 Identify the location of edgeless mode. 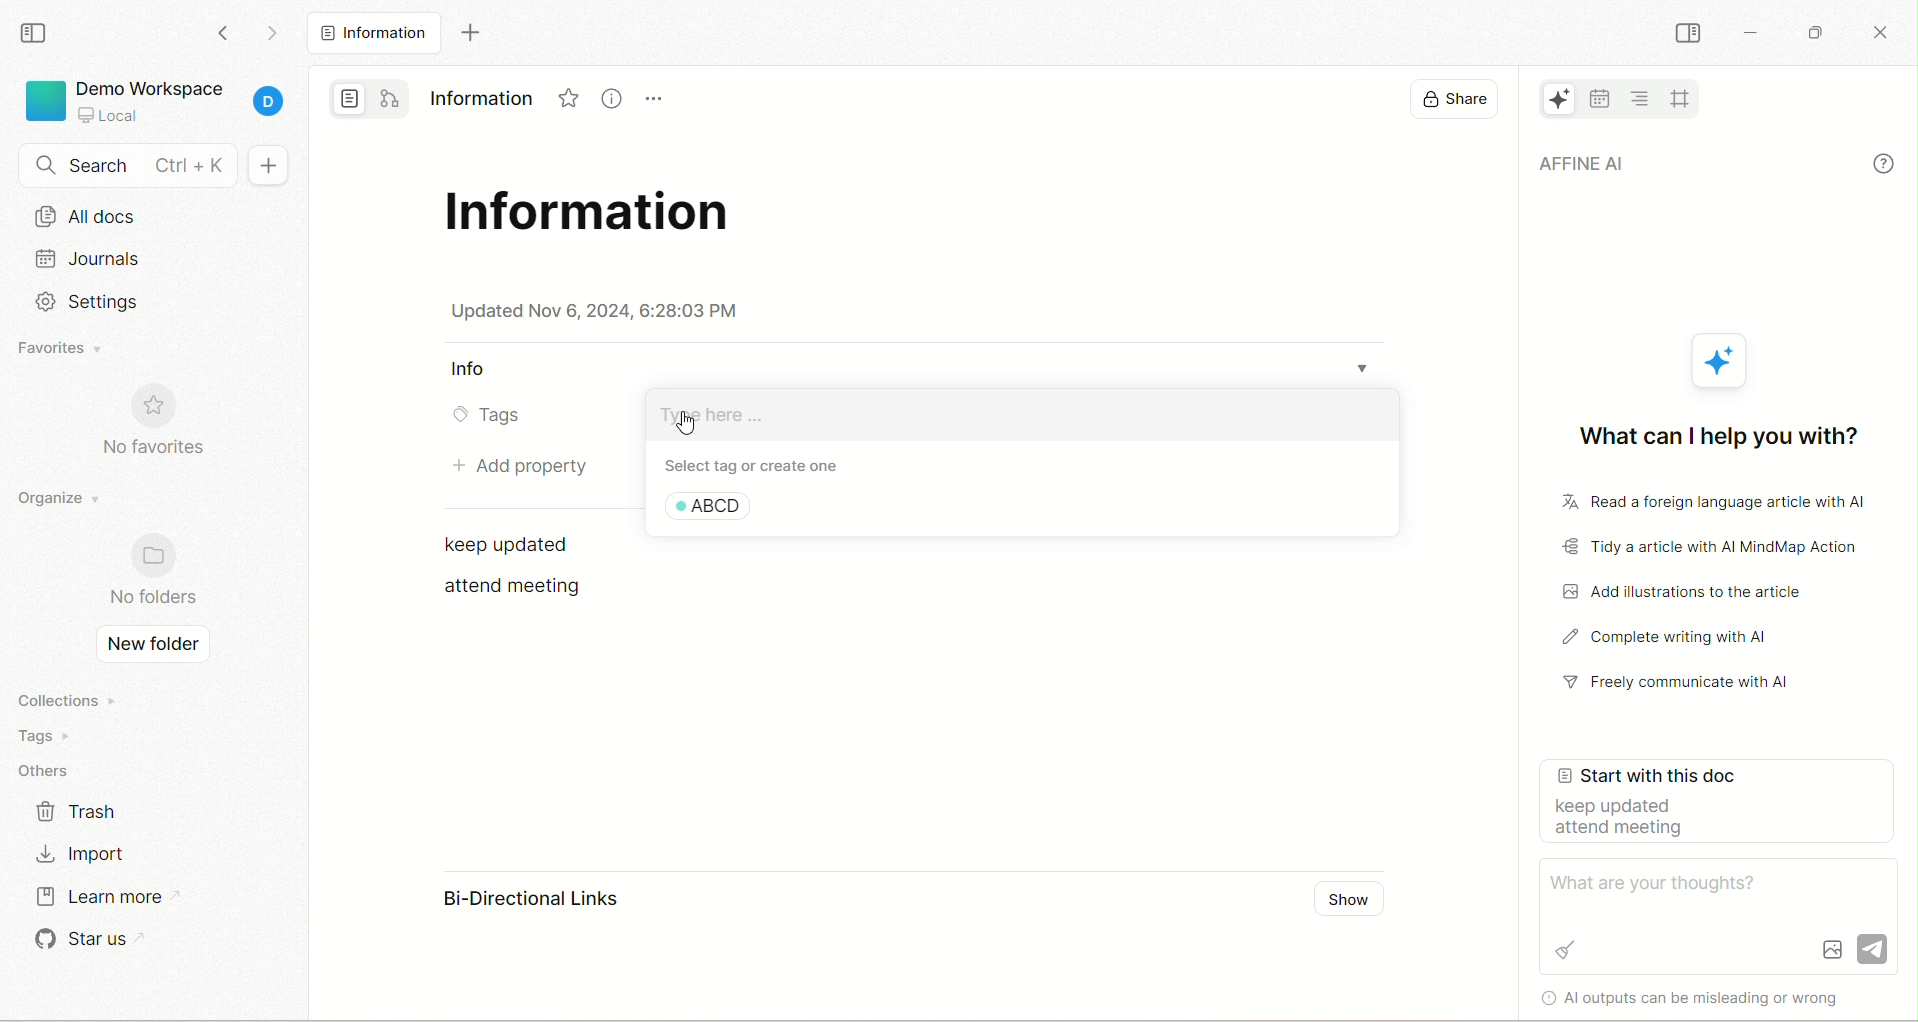
(393, 99).